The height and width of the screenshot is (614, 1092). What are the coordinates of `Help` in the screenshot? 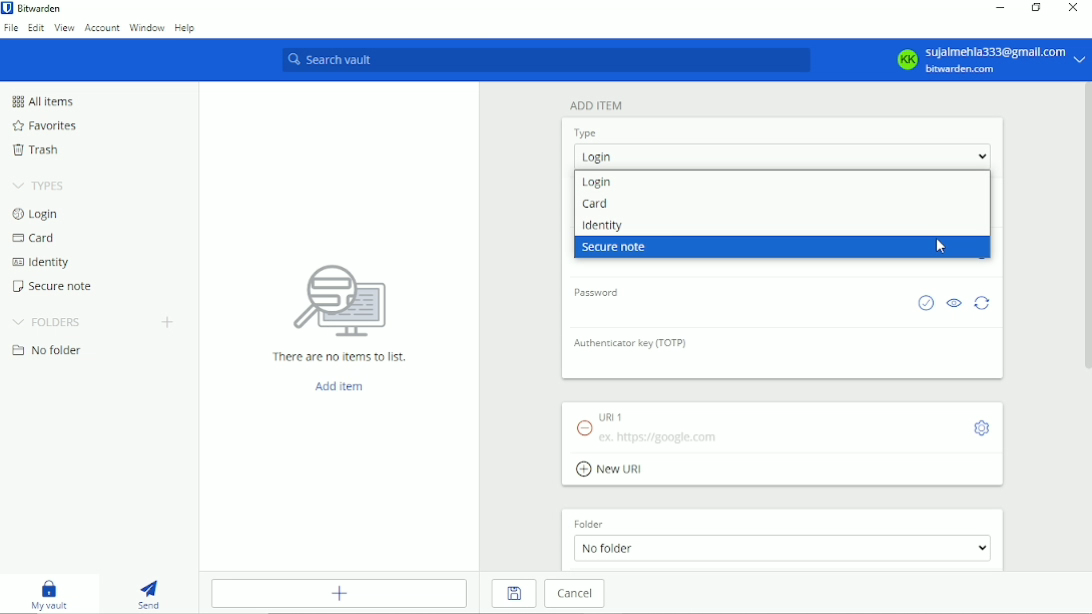 It's located at (185, 26).